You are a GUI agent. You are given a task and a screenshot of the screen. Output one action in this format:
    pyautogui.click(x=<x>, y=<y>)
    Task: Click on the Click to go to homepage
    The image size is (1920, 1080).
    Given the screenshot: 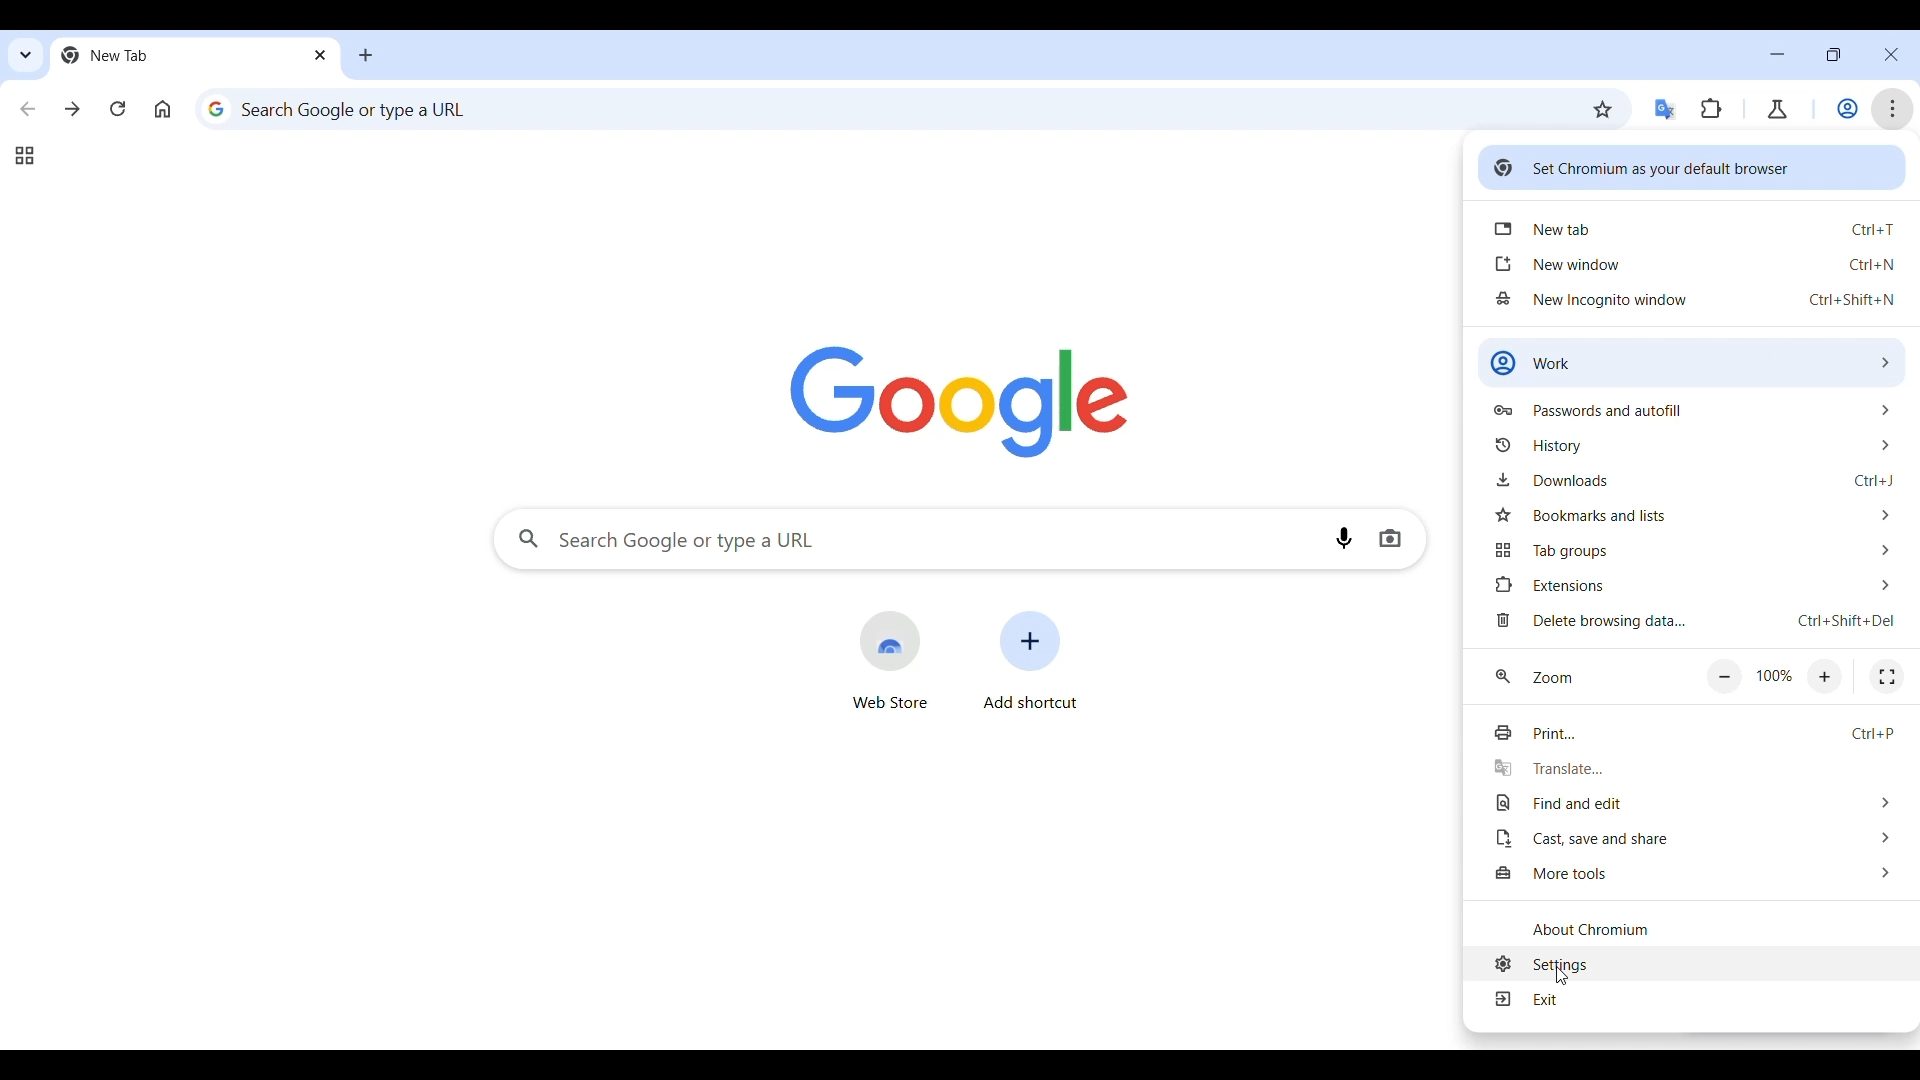 What is the action you would take?
    pyautogui.click(x=163, y=109)
    